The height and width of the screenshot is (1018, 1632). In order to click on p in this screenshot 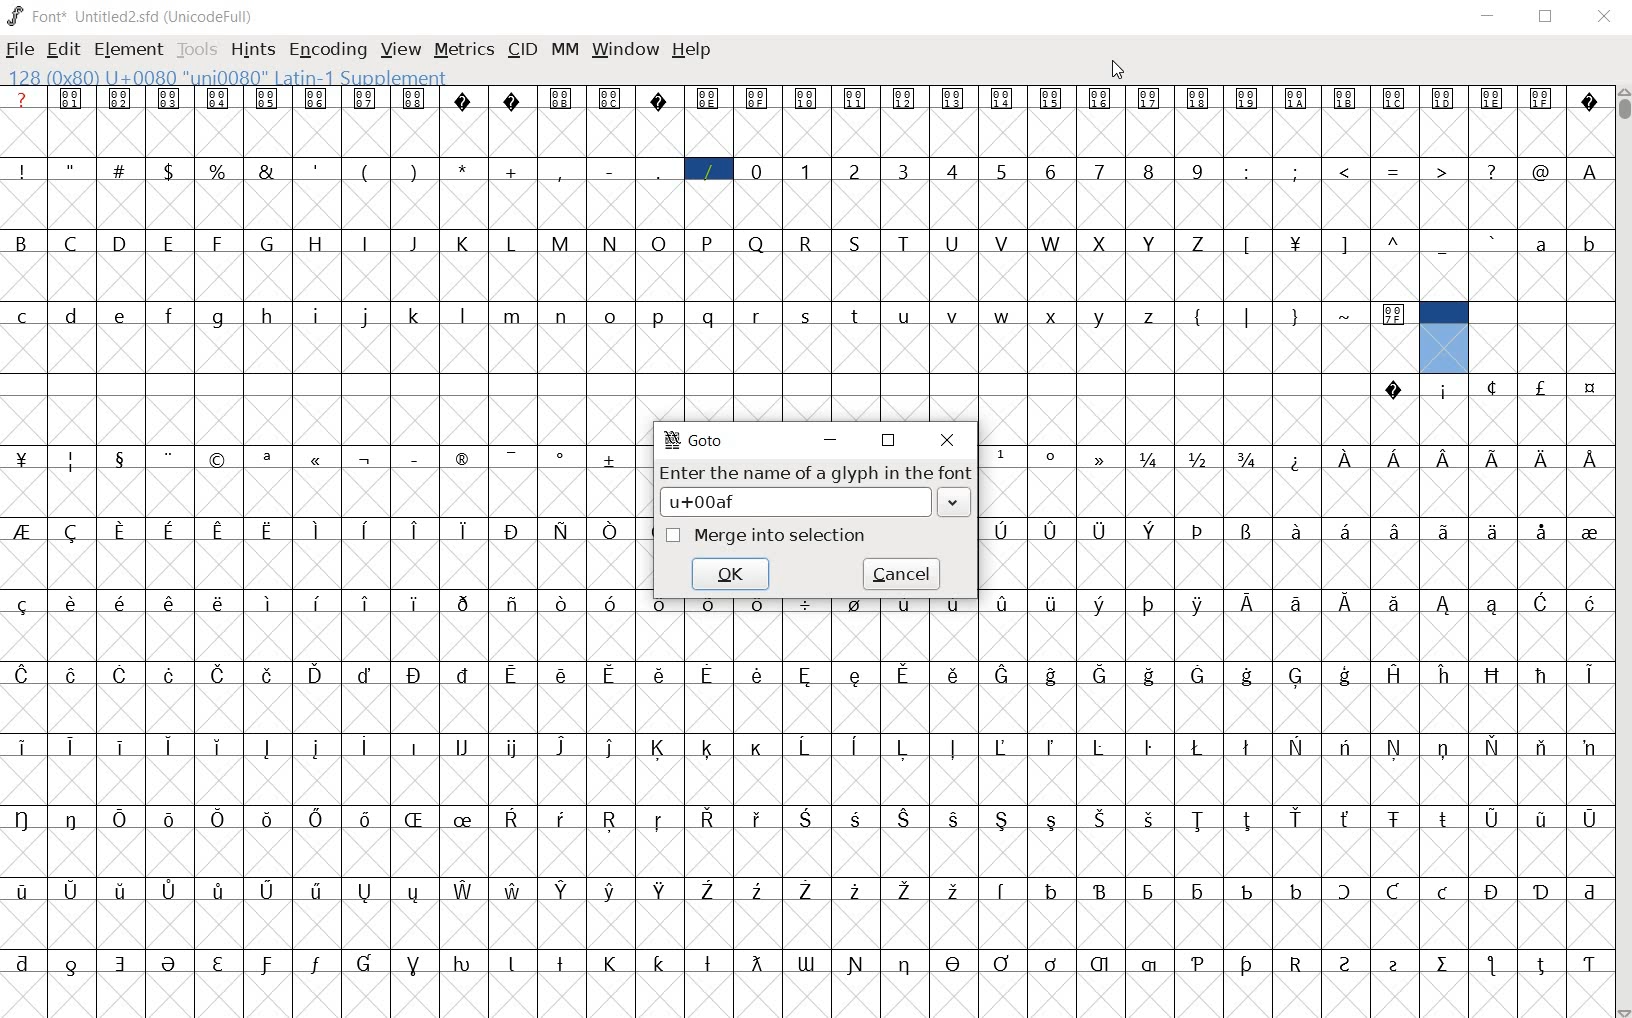, I will do `click(660, 316)`.